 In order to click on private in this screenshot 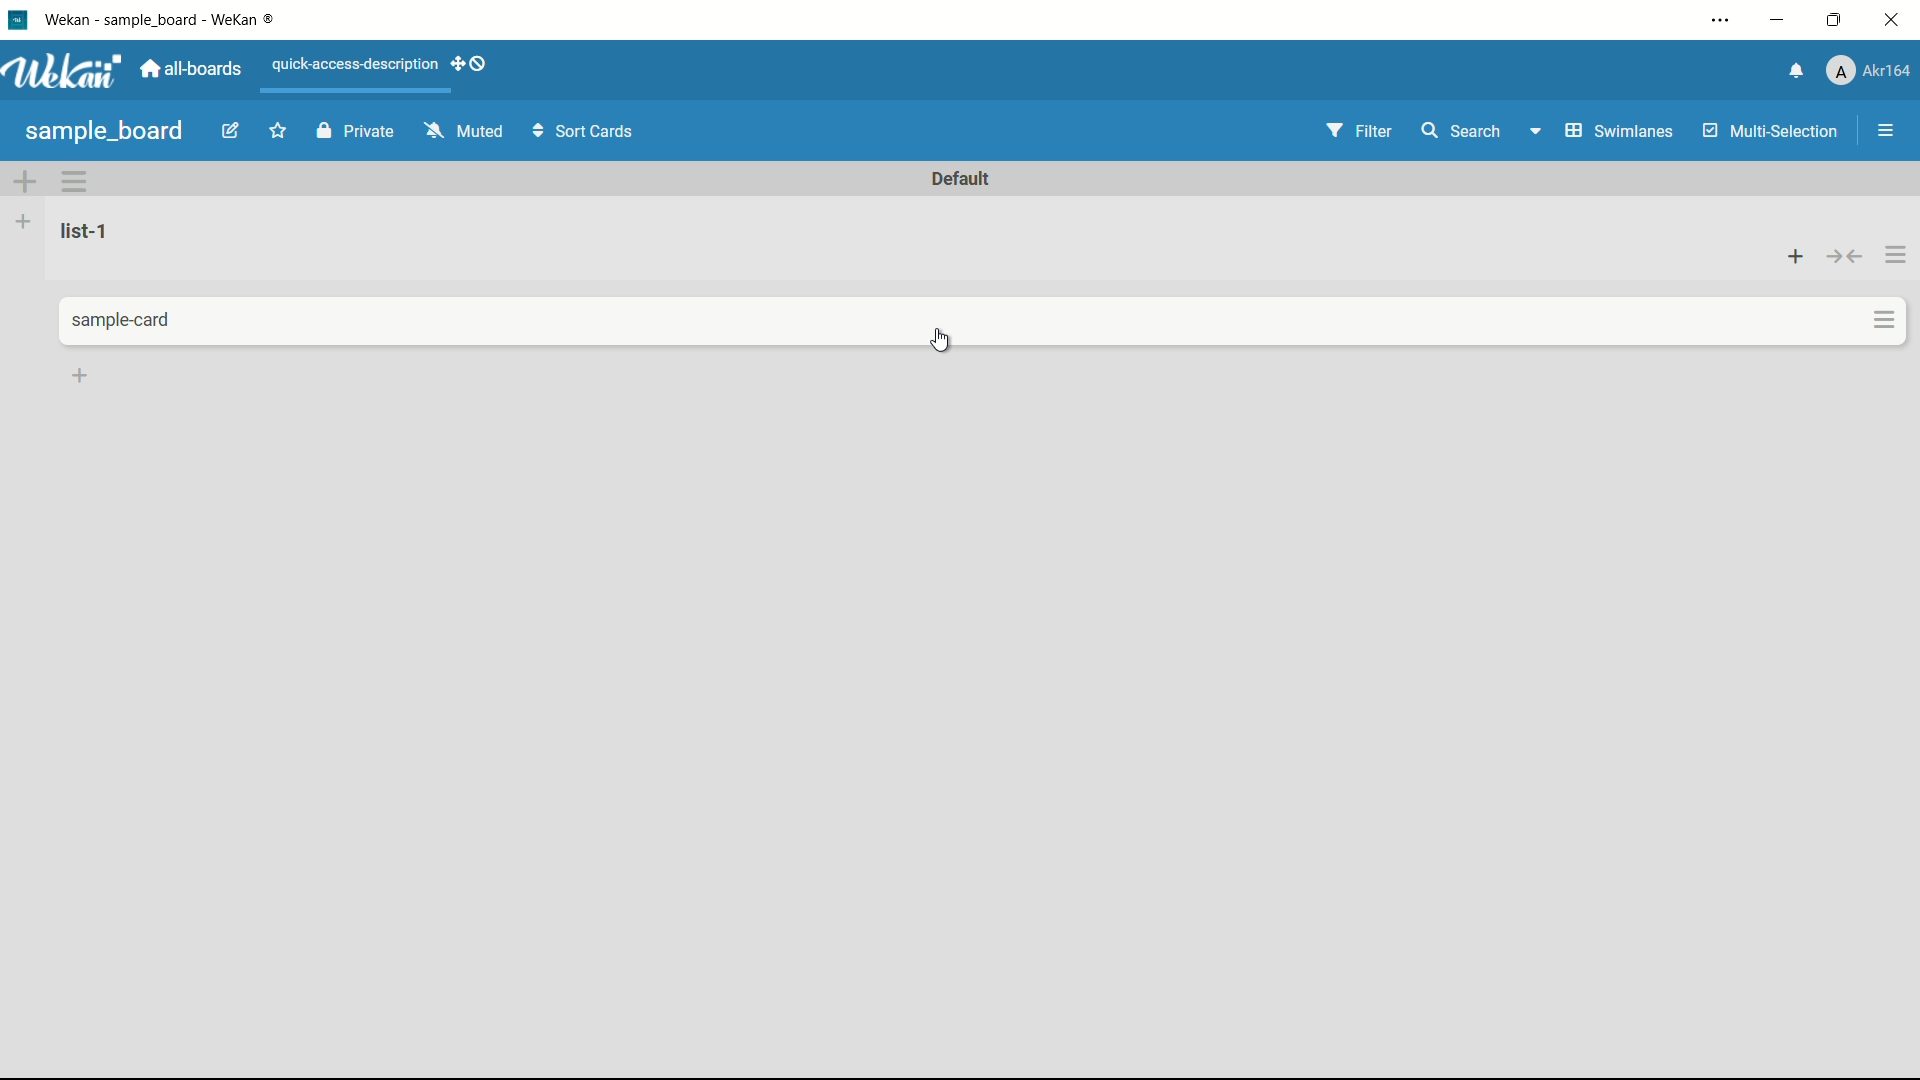, I will do `click(356, 133)`.